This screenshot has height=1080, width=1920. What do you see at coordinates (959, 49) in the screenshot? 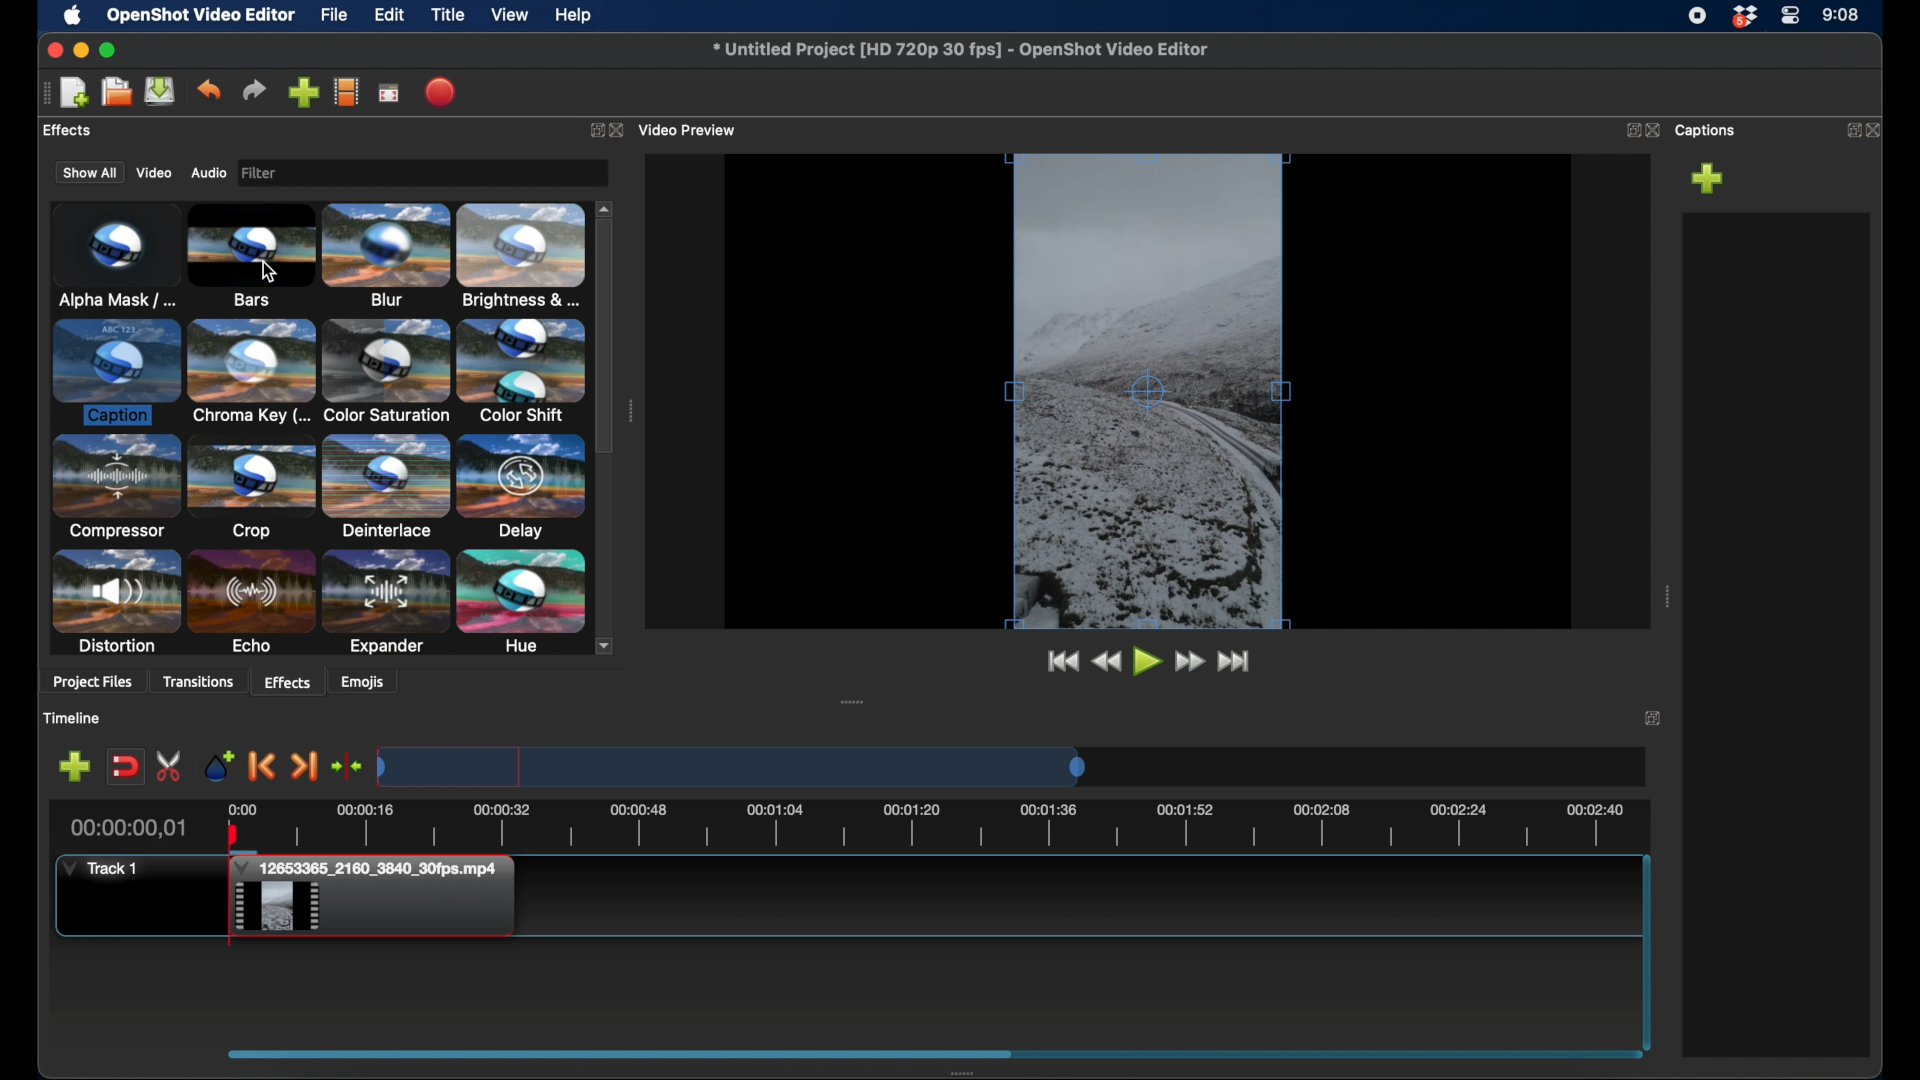
I see `filename` at bounding box center [959, 49].